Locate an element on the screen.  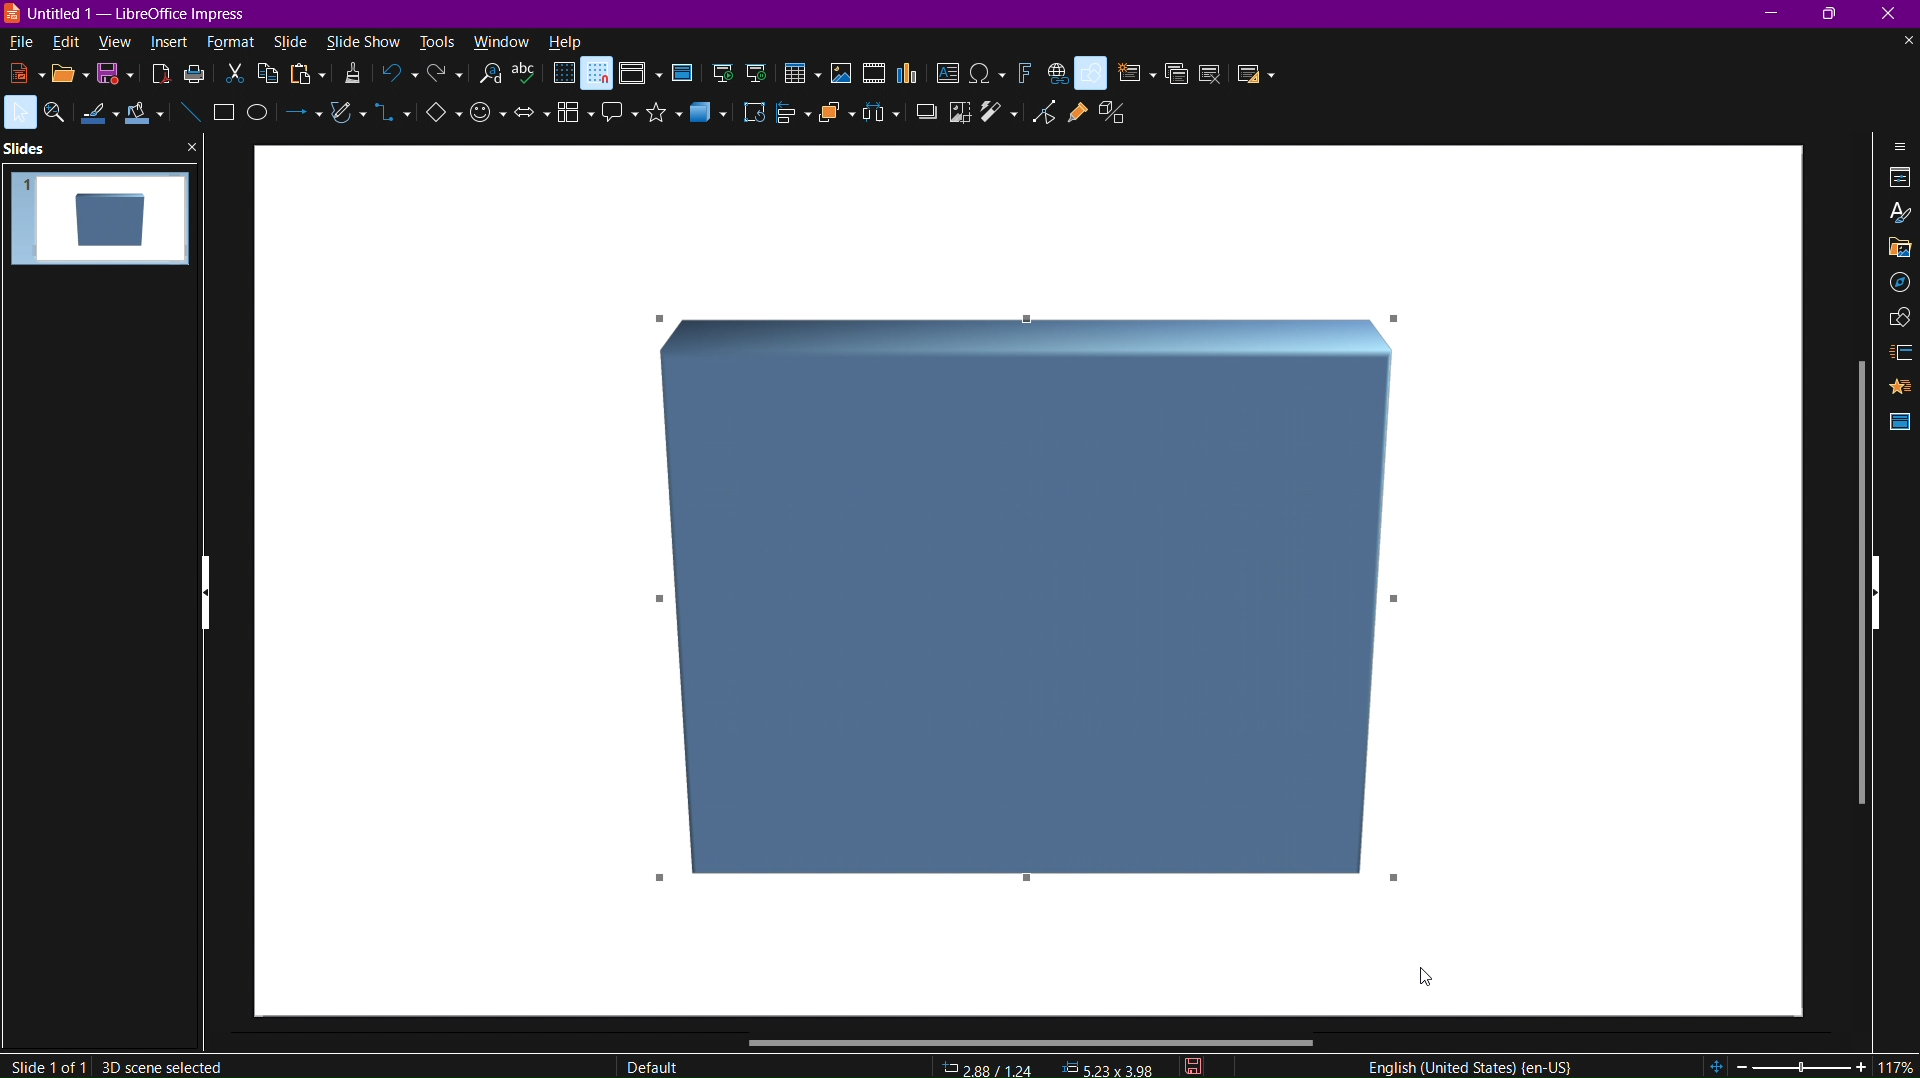
3D objects is located at coordinates (715, 122).